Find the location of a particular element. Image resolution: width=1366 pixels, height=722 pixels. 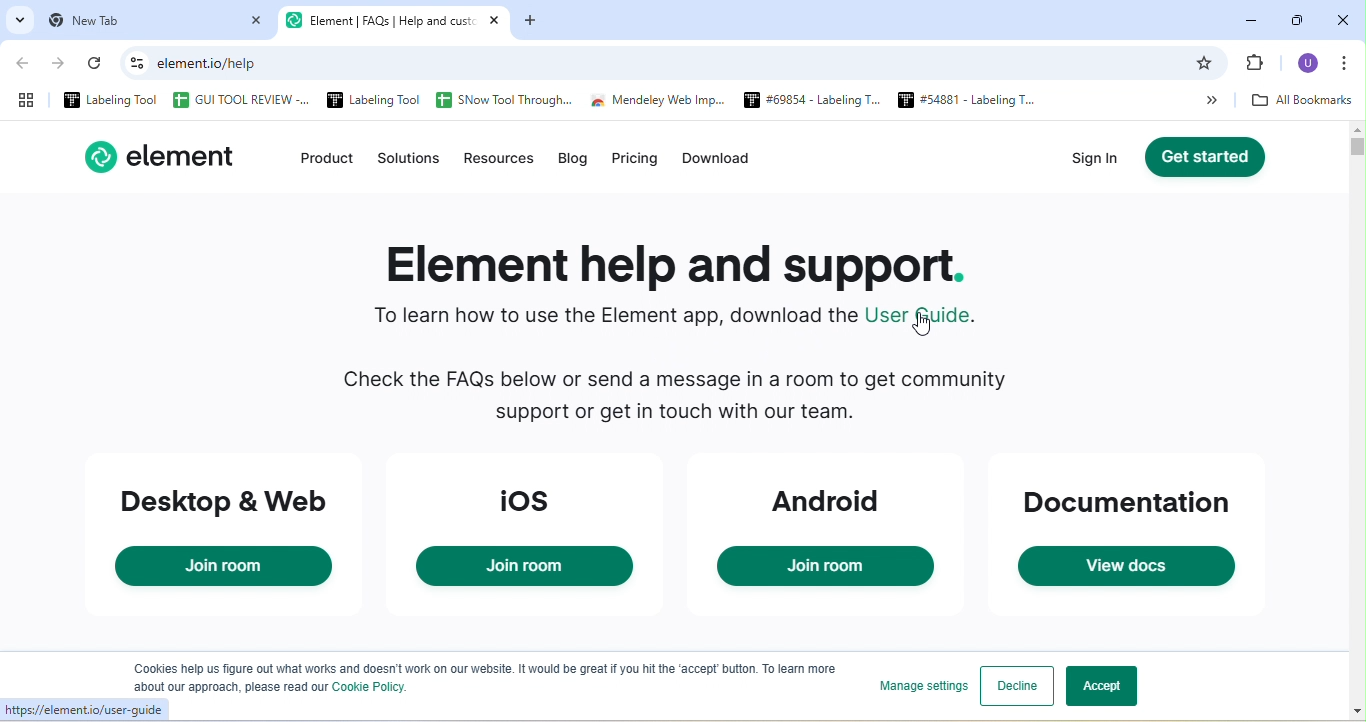

SNow Tool Through... is located at coordinates (505, 101).